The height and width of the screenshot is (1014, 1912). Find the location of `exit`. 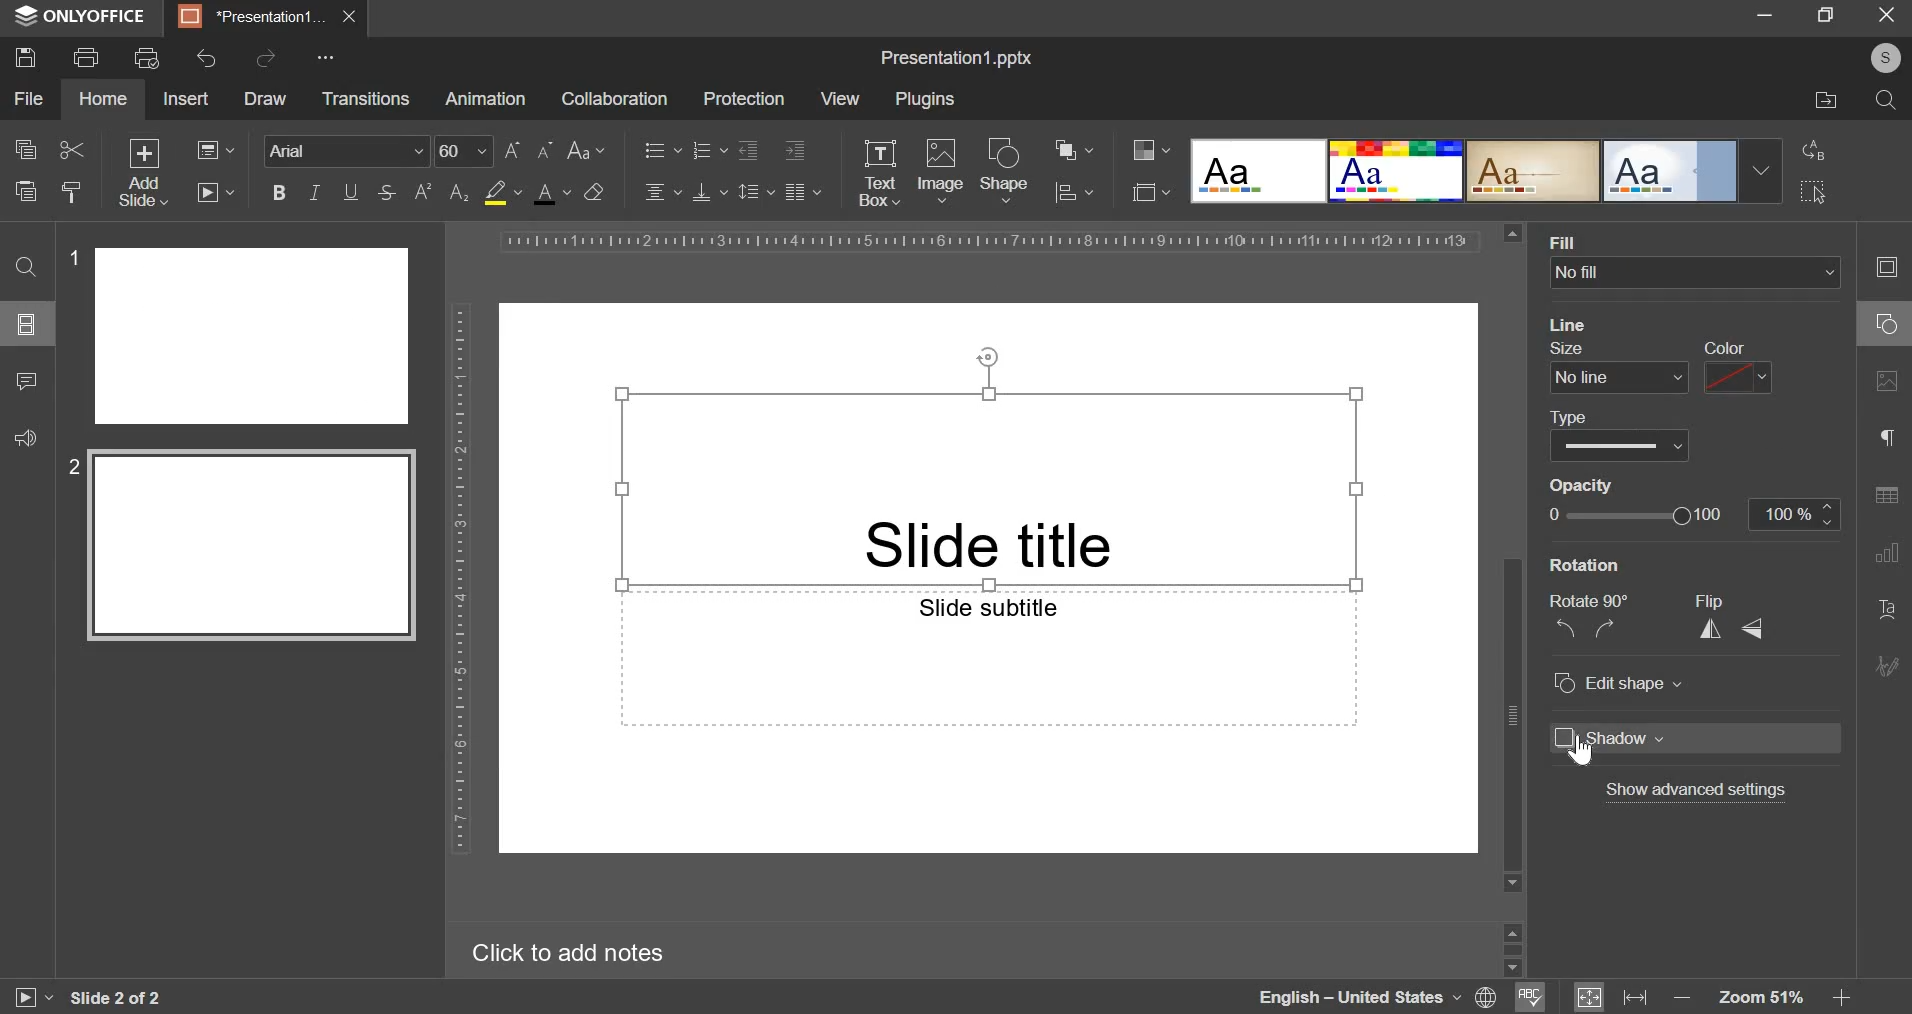

exit is located at coordinates (1888, 13).